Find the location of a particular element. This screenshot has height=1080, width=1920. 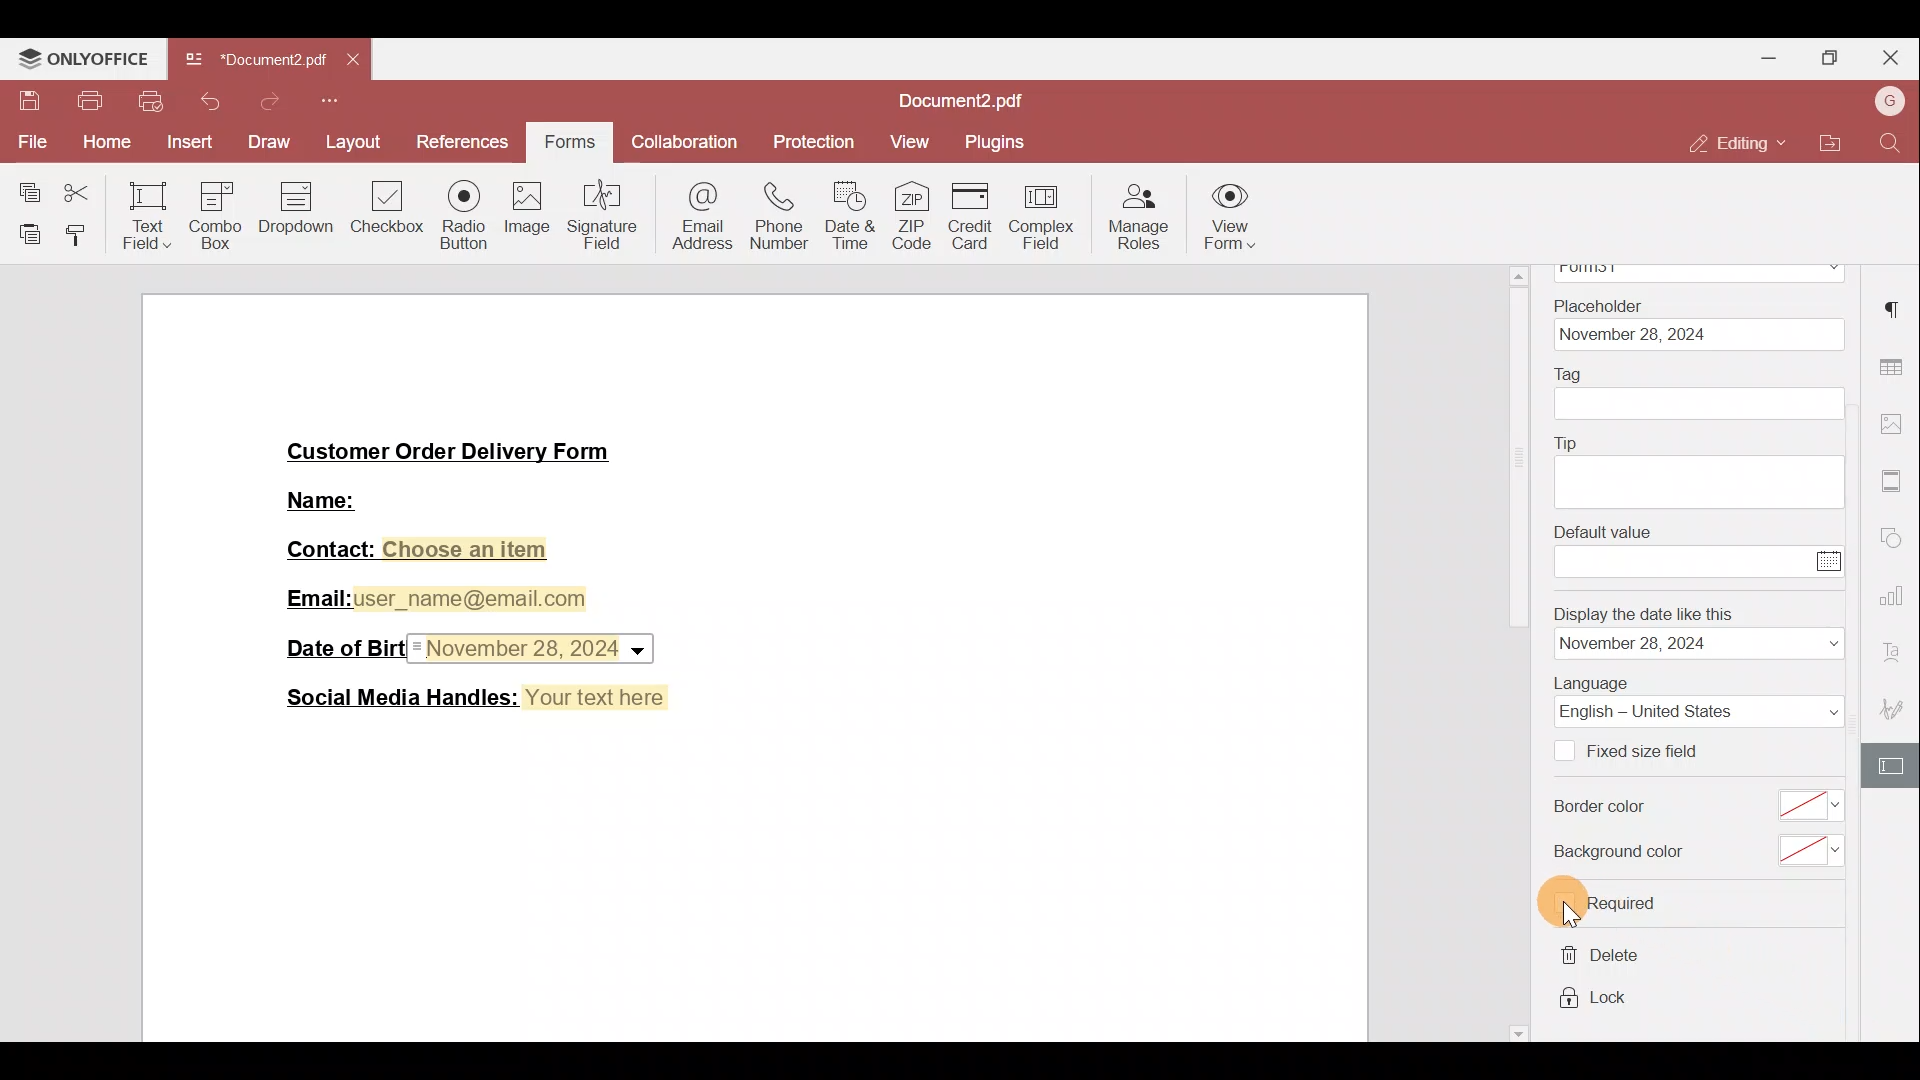

Image is located at coordinates (527, 215).